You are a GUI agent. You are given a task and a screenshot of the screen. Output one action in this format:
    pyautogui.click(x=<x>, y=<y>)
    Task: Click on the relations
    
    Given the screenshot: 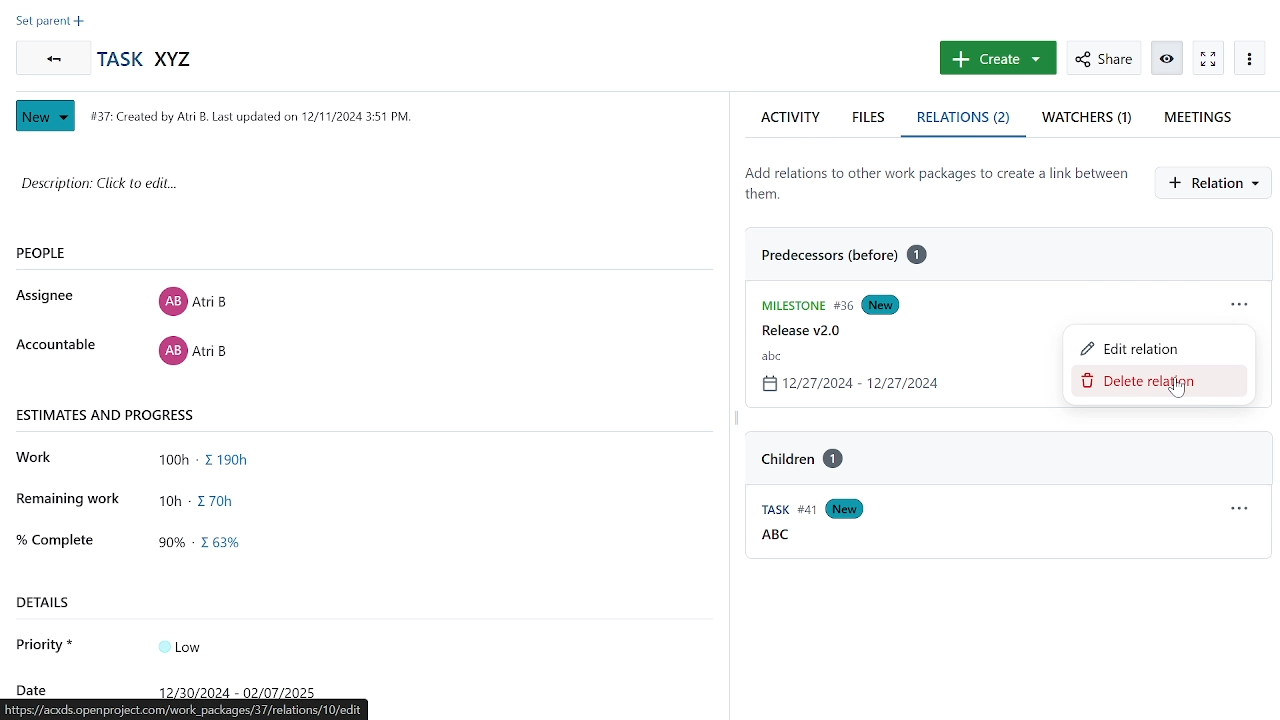 What is the action you would take?
    pyautogui.click(x=965, y=120)
    